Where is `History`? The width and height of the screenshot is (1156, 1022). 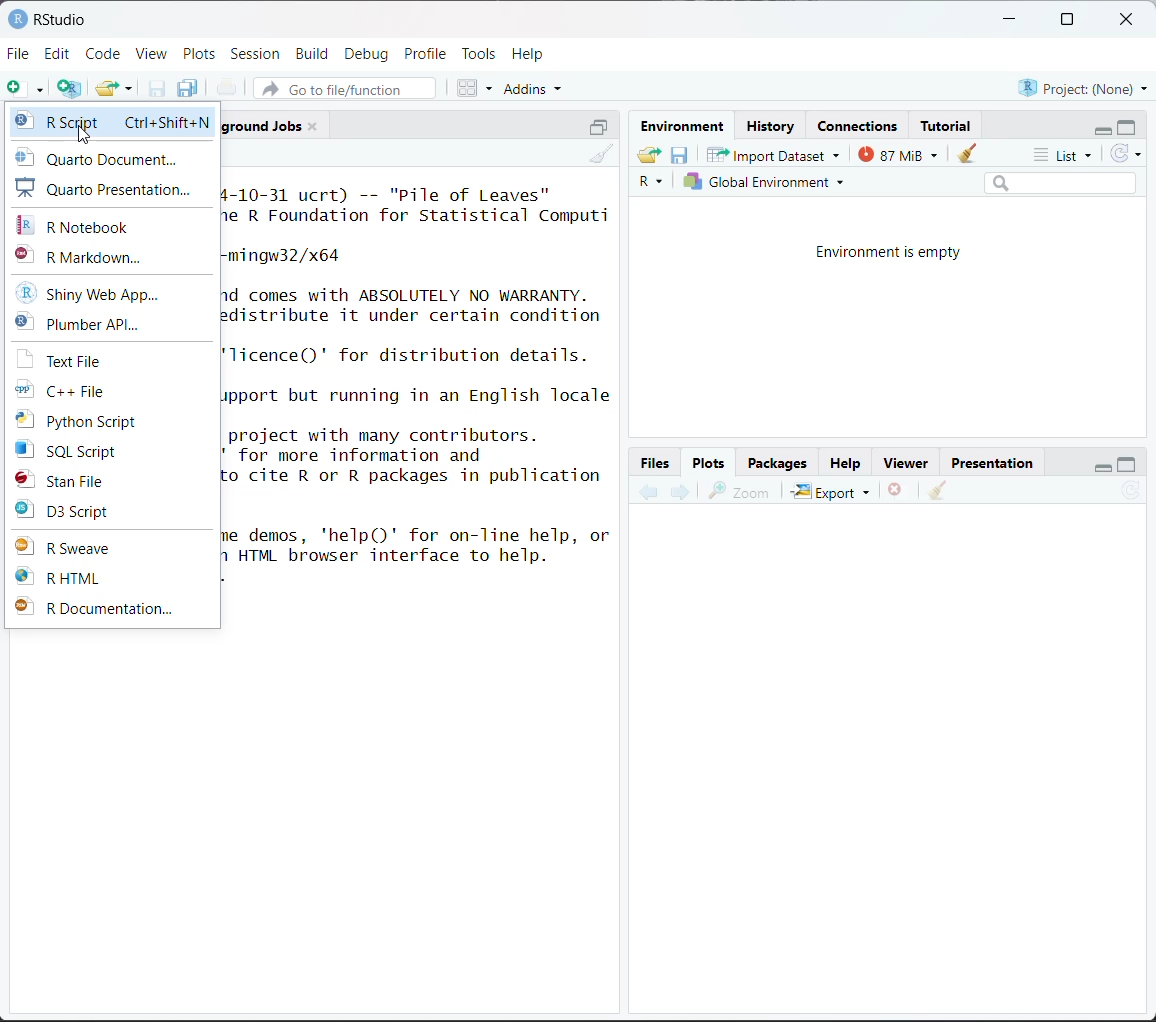 History is located at coordinates (772, 126).